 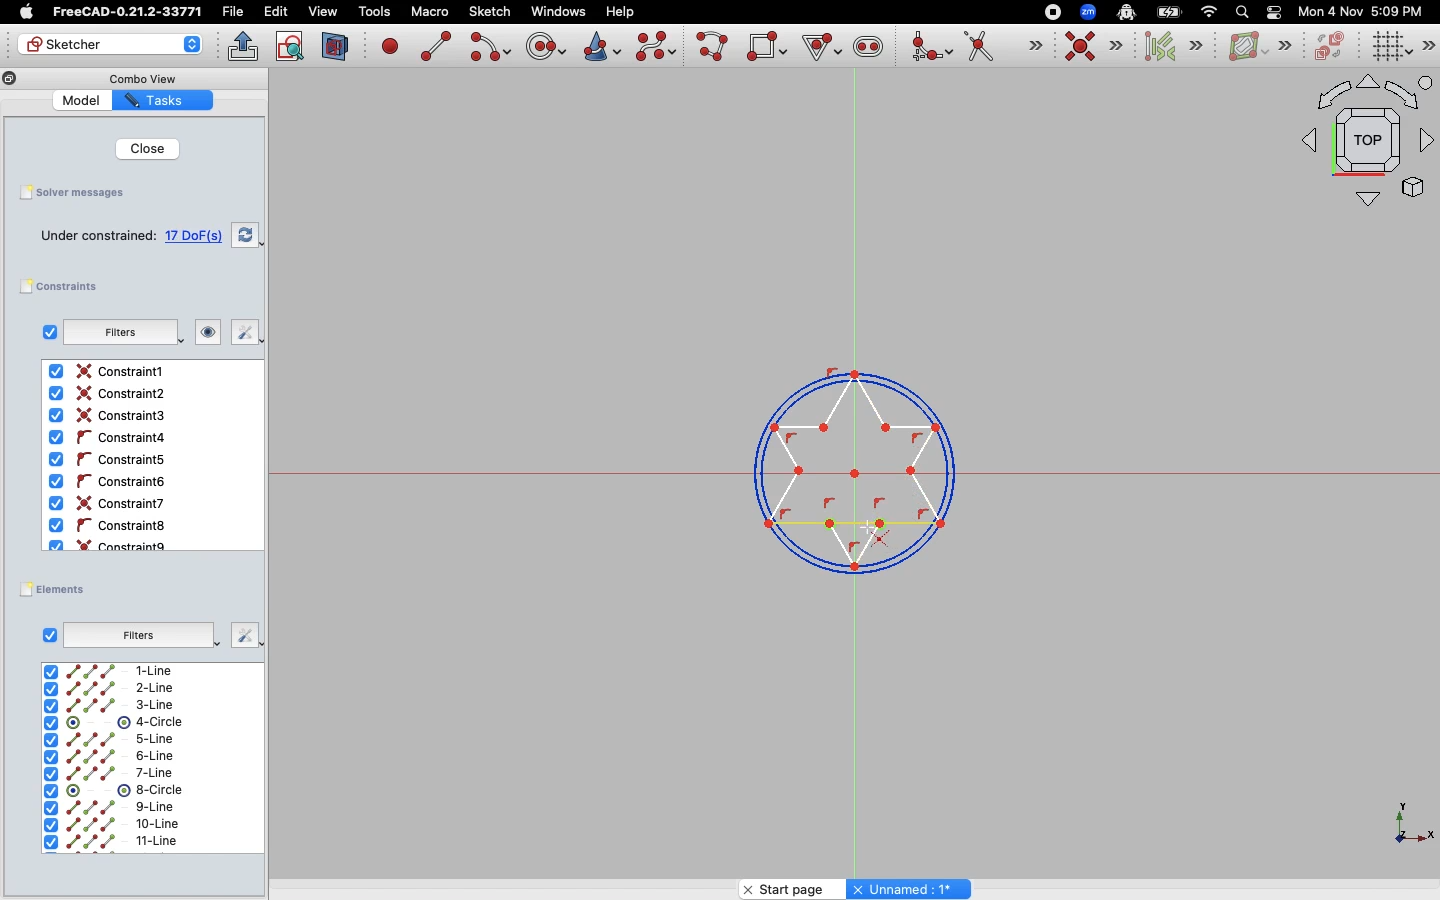 What do you see at coordinates (110, 44) in the screenshot?
I see `Sketcher` at bounding box center [110, 44].